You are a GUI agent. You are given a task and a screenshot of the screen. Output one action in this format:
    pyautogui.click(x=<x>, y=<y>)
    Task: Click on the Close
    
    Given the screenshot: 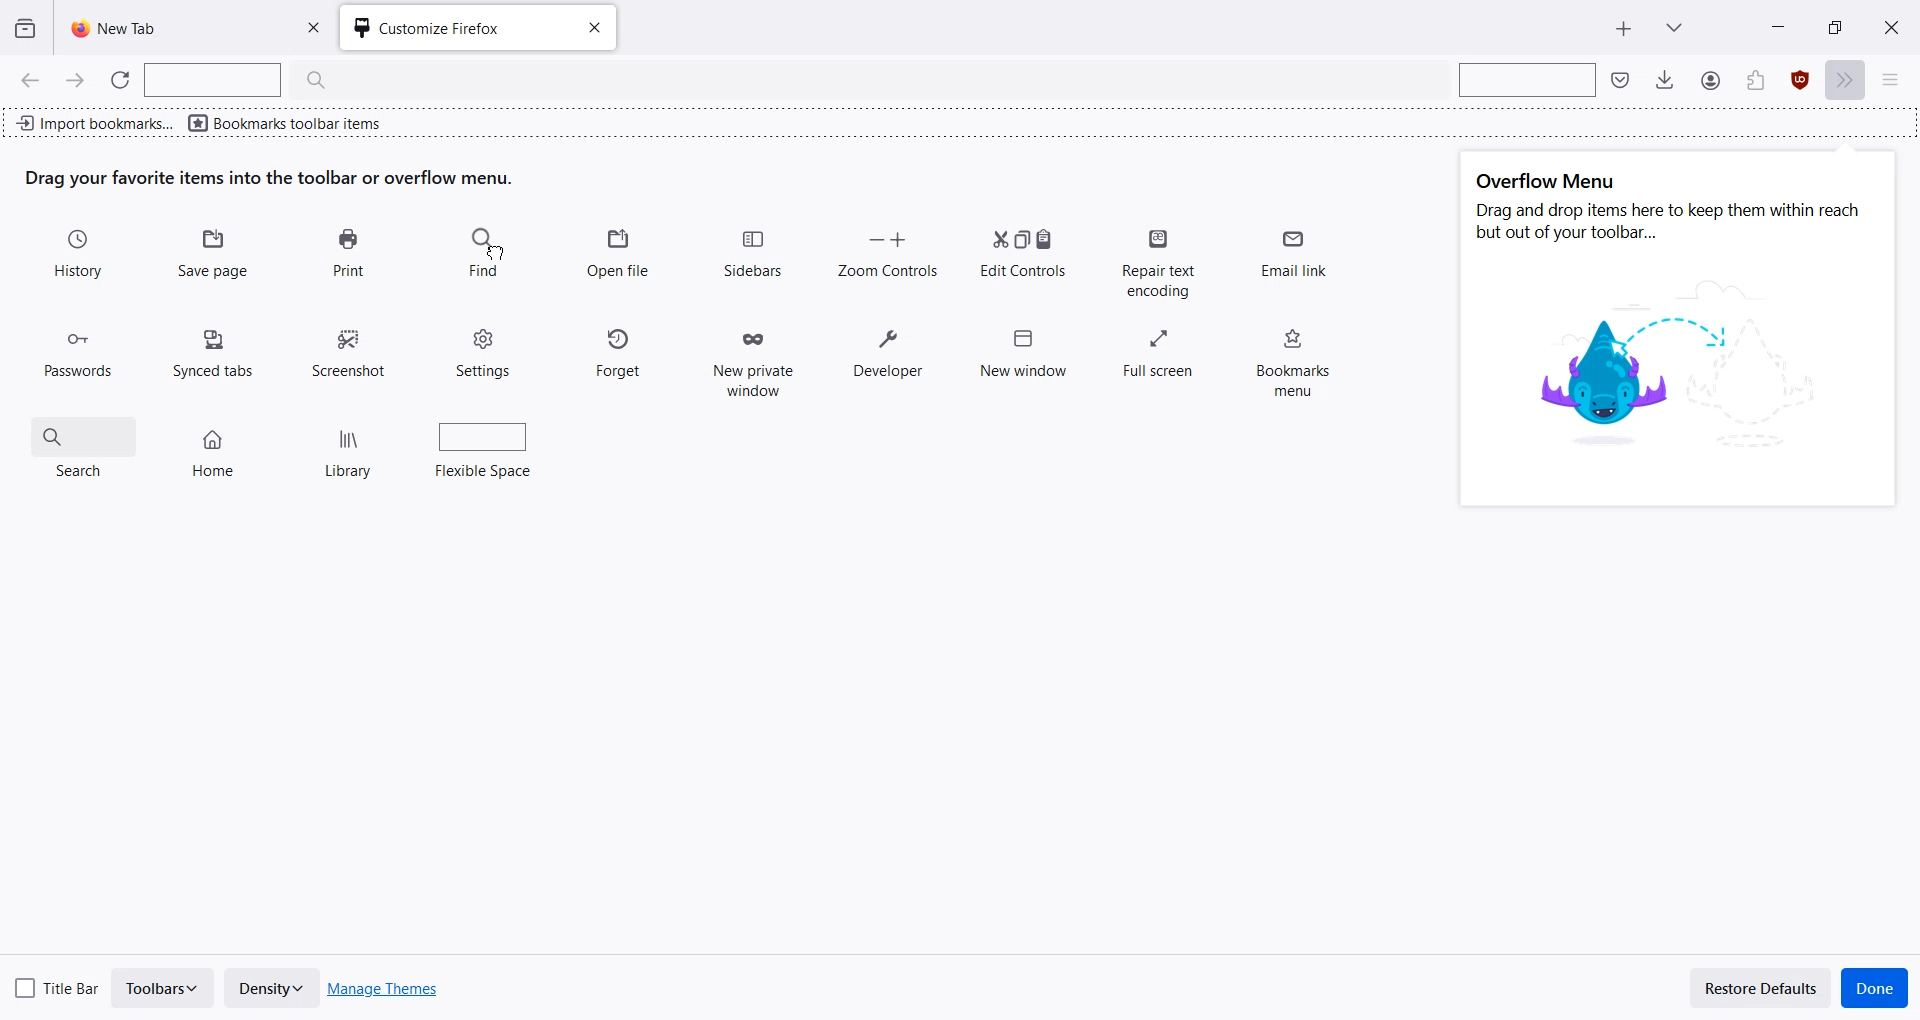 What is the action you would take?
    pyautogui.click(x=1891, y=26)
    